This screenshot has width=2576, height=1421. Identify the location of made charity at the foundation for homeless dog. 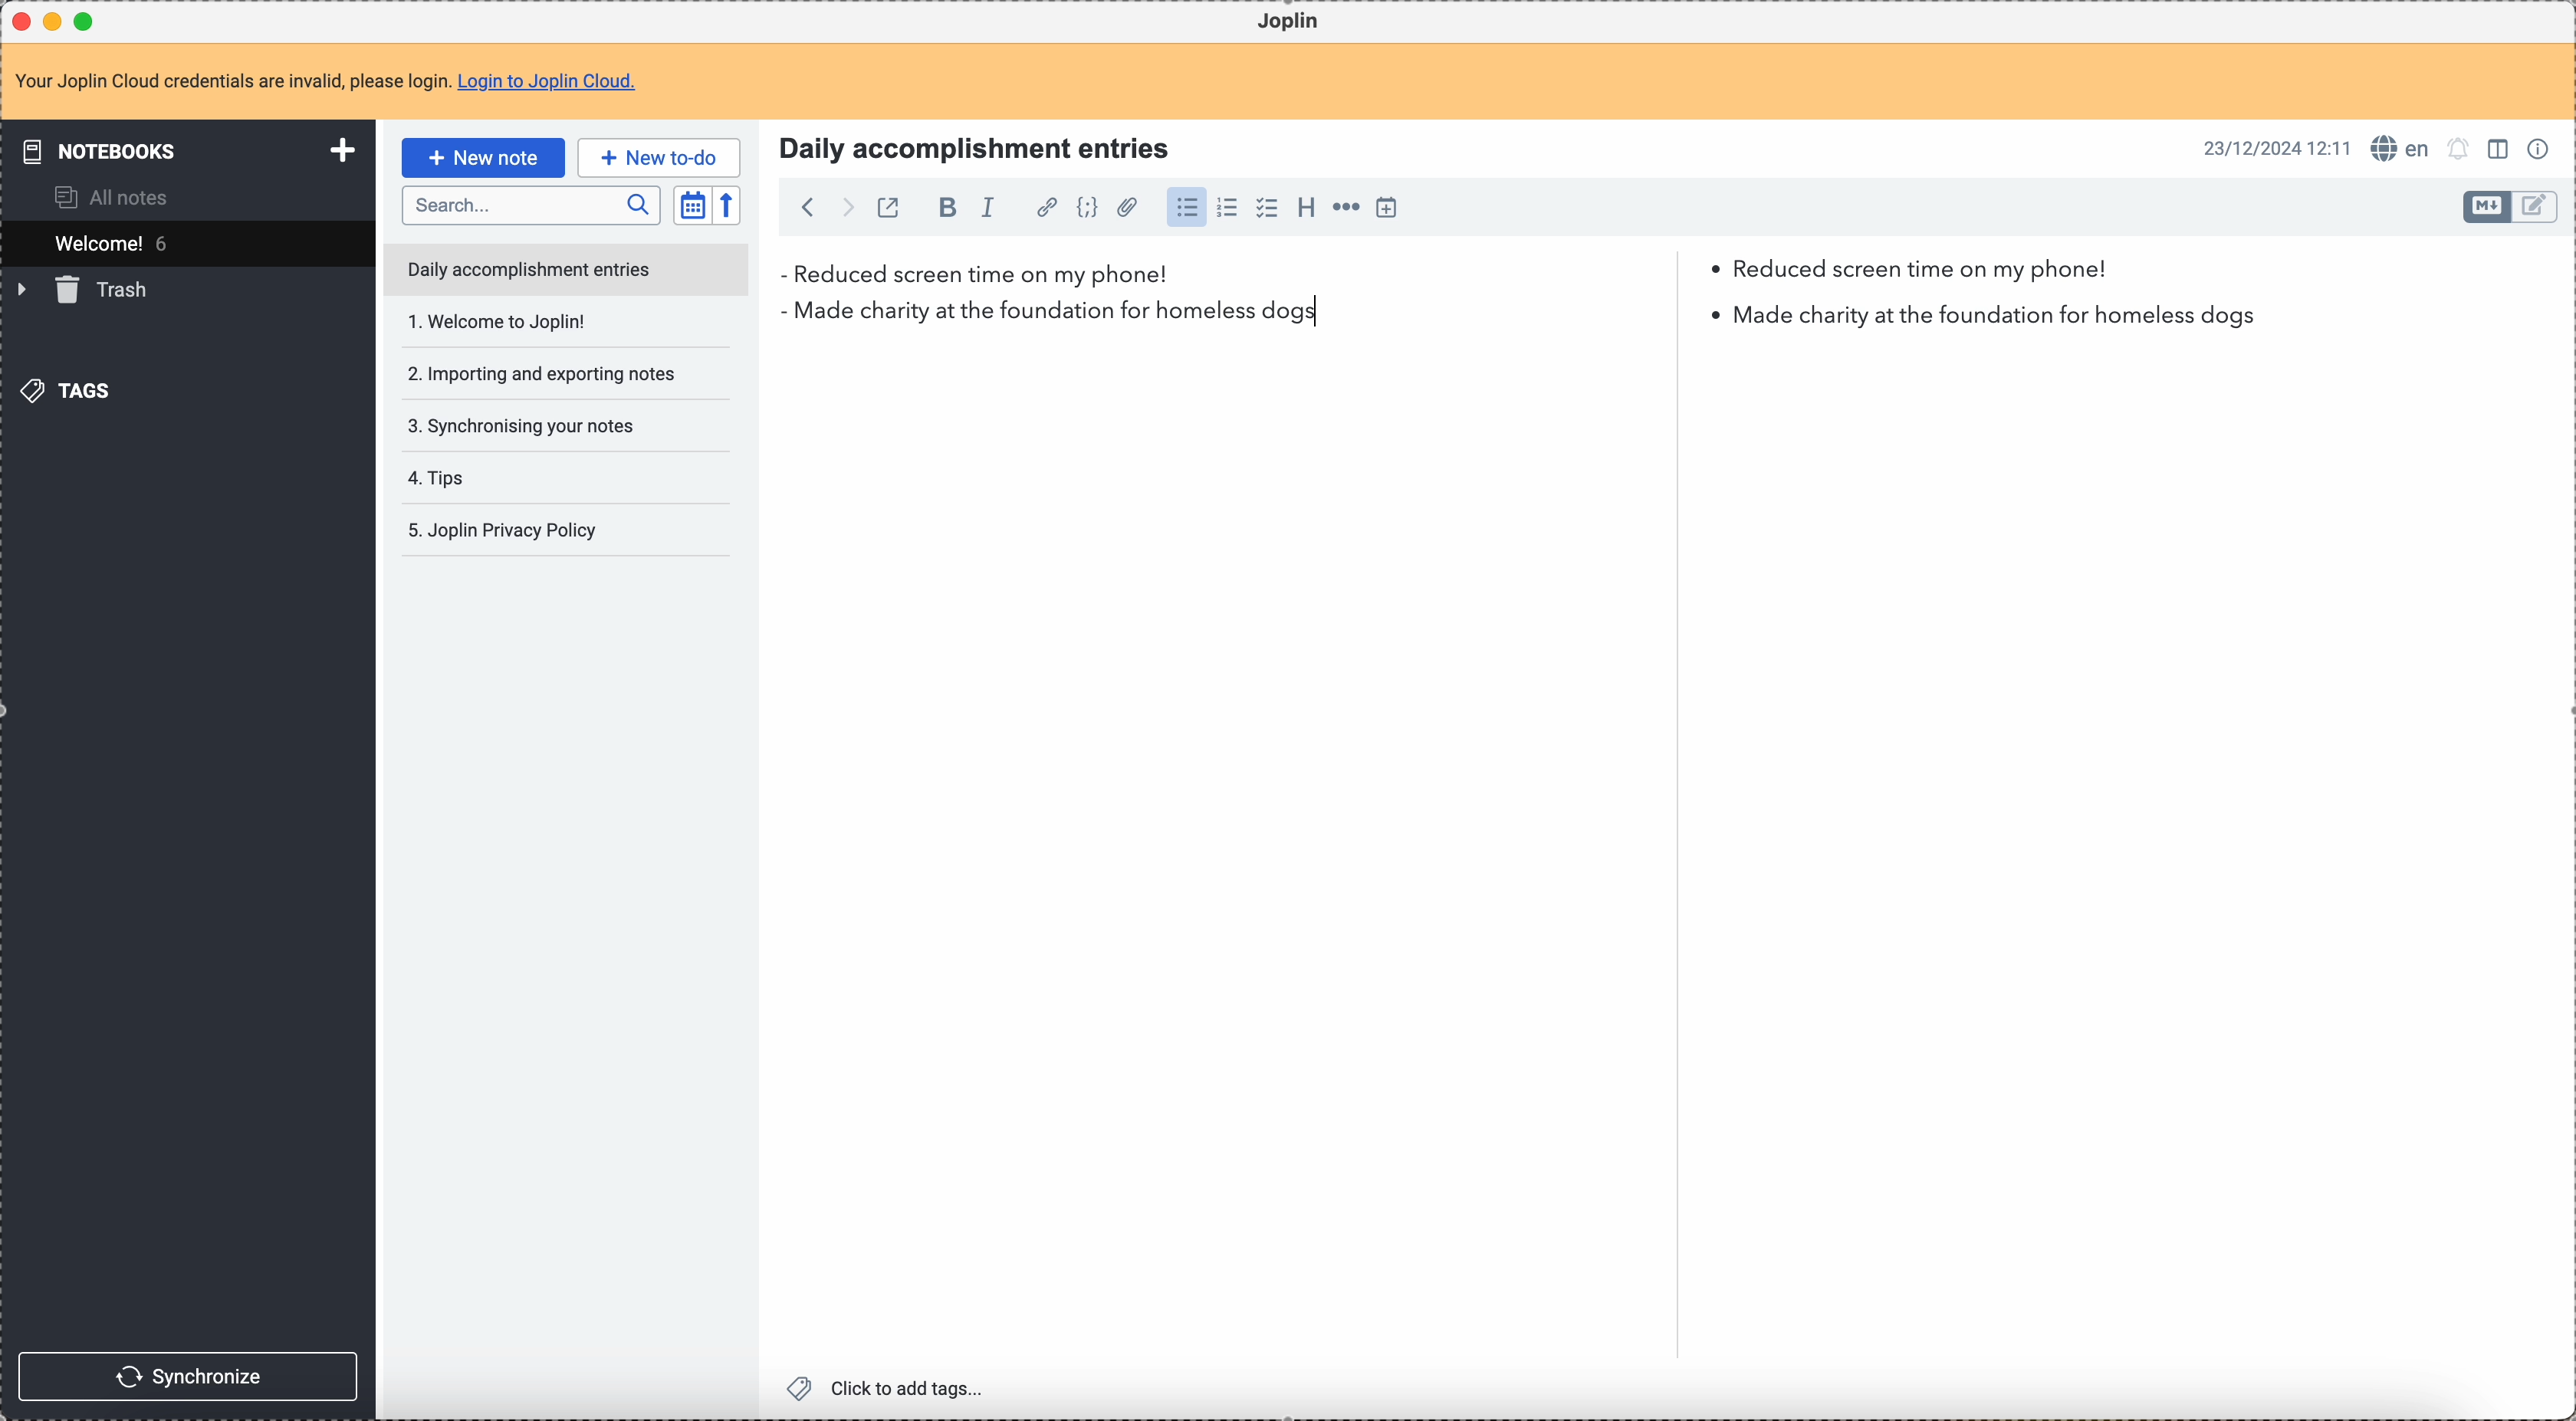
(1535, 318).